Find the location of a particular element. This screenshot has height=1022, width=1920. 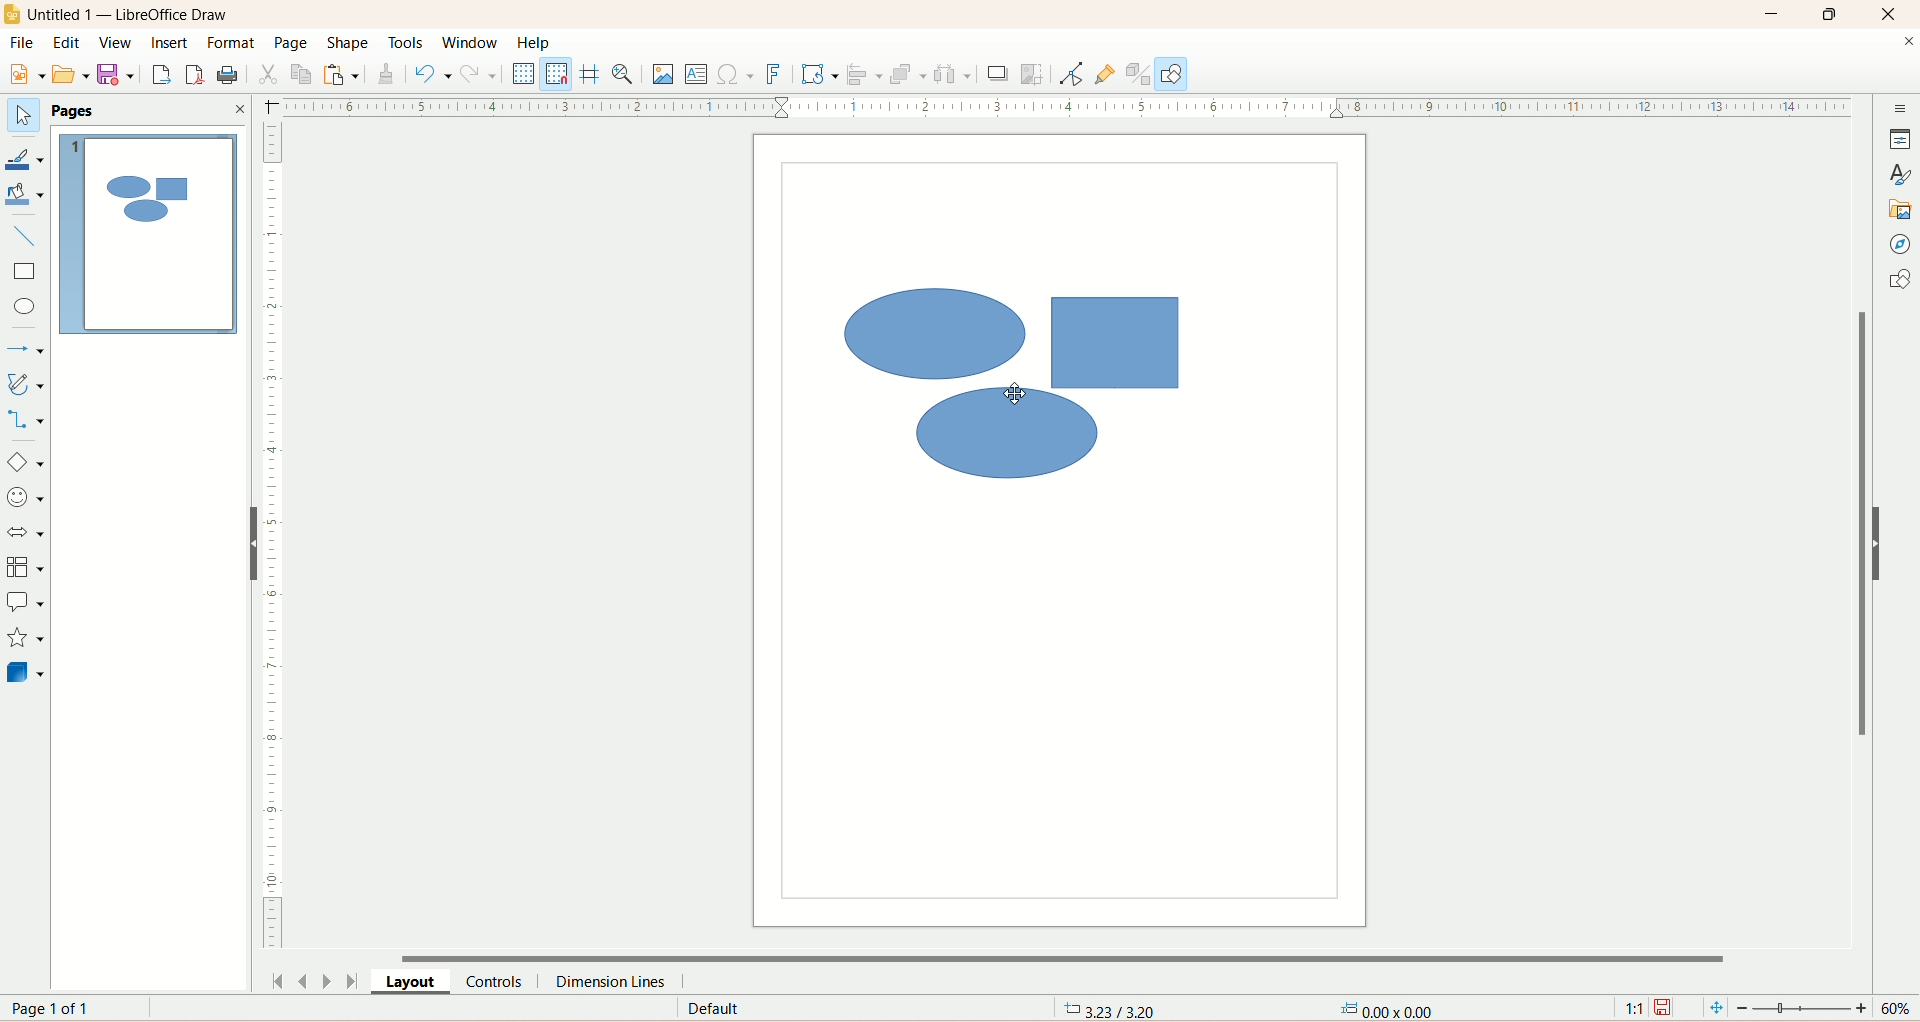

insert text box is located at coordinates (699, 76).